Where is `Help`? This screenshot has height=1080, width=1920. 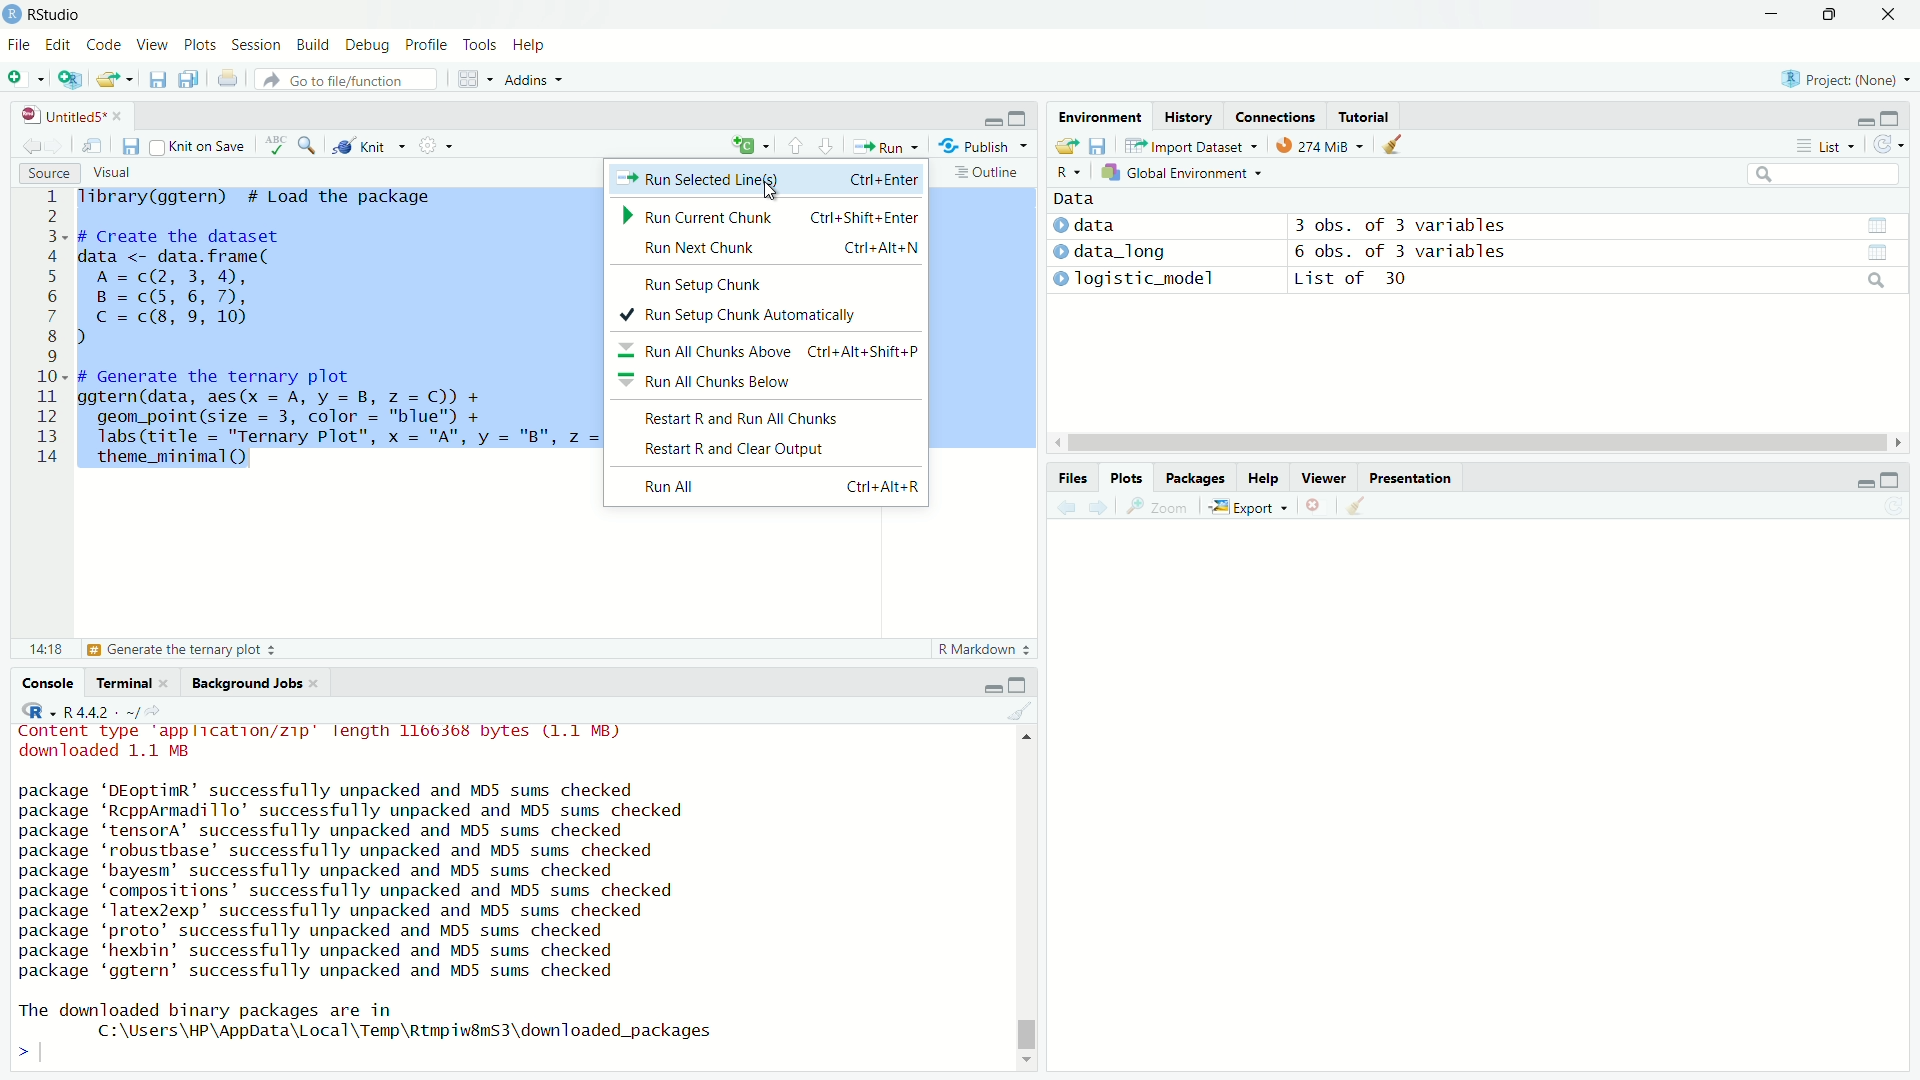
Help is located at coordinates (1259, 479).